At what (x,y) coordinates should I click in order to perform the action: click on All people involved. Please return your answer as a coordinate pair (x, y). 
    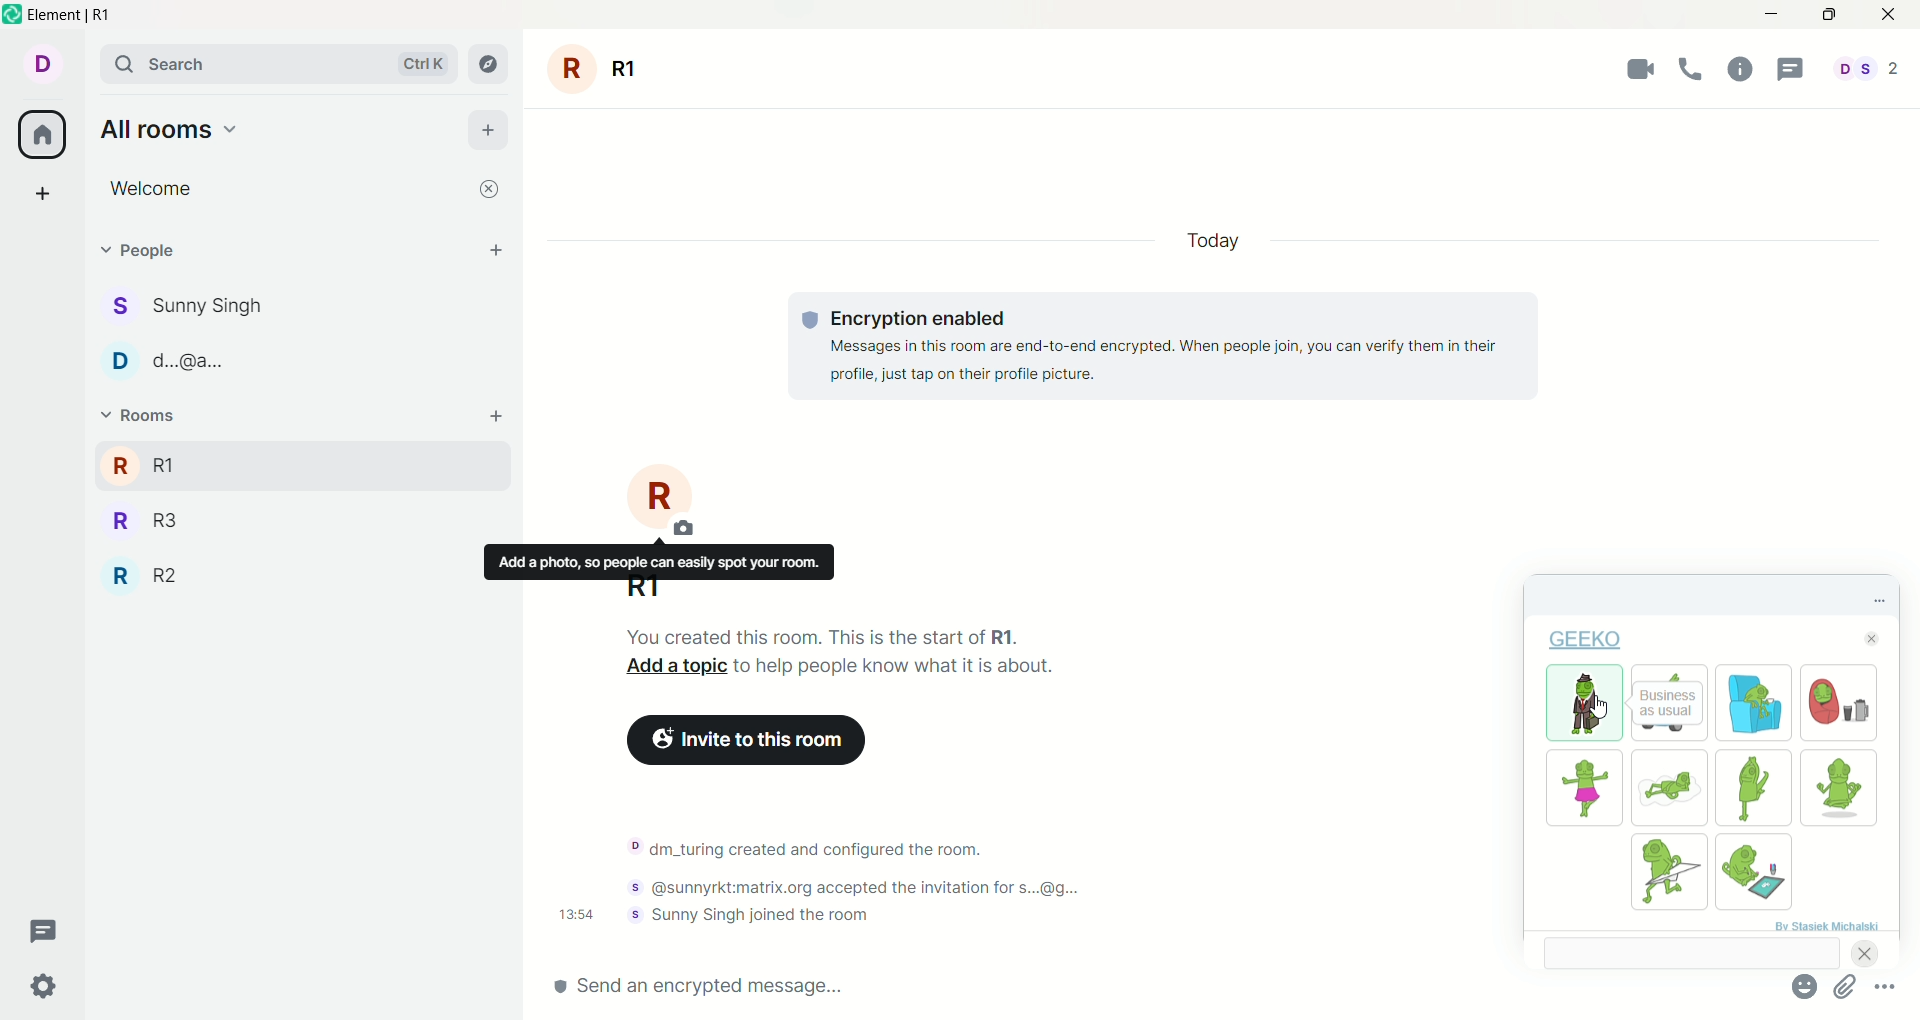
    Looking at the image, I should click on (1867, 68).